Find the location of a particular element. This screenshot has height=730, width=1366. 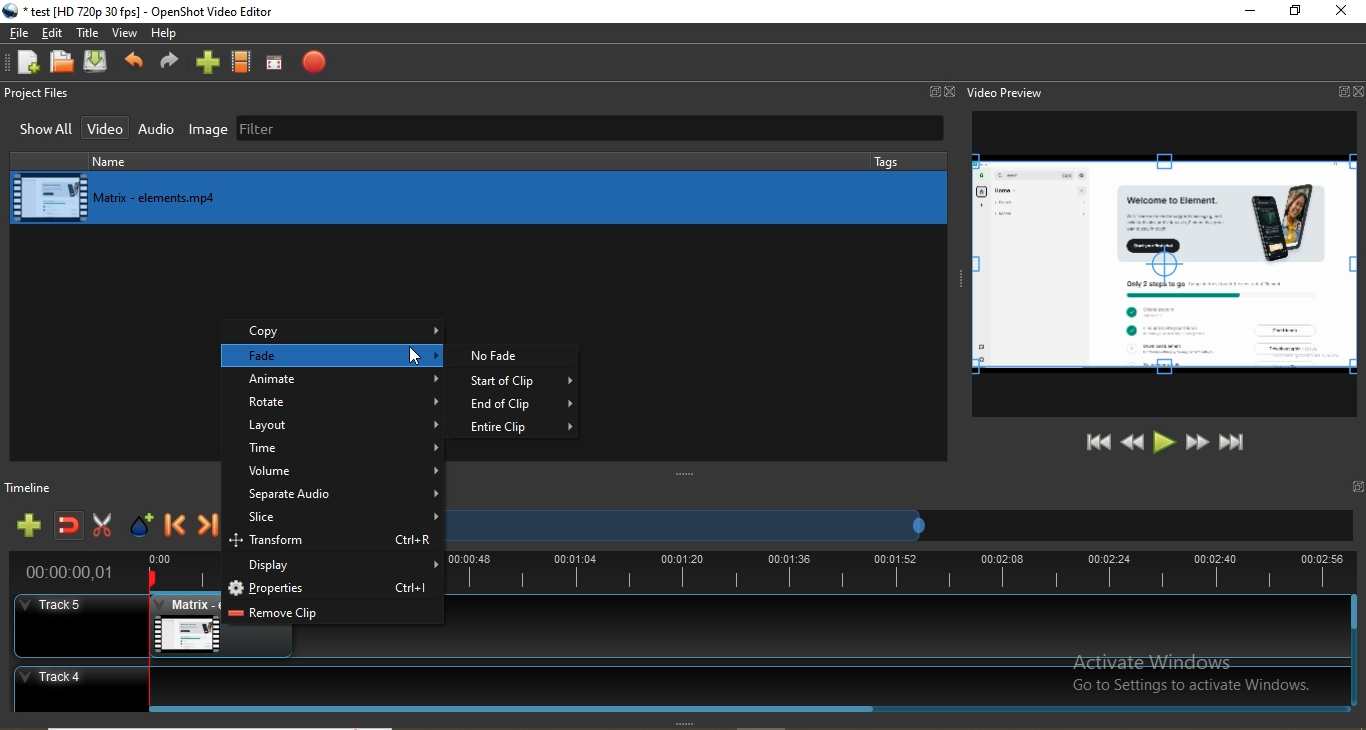

Close is located at coordinates (952, 91).